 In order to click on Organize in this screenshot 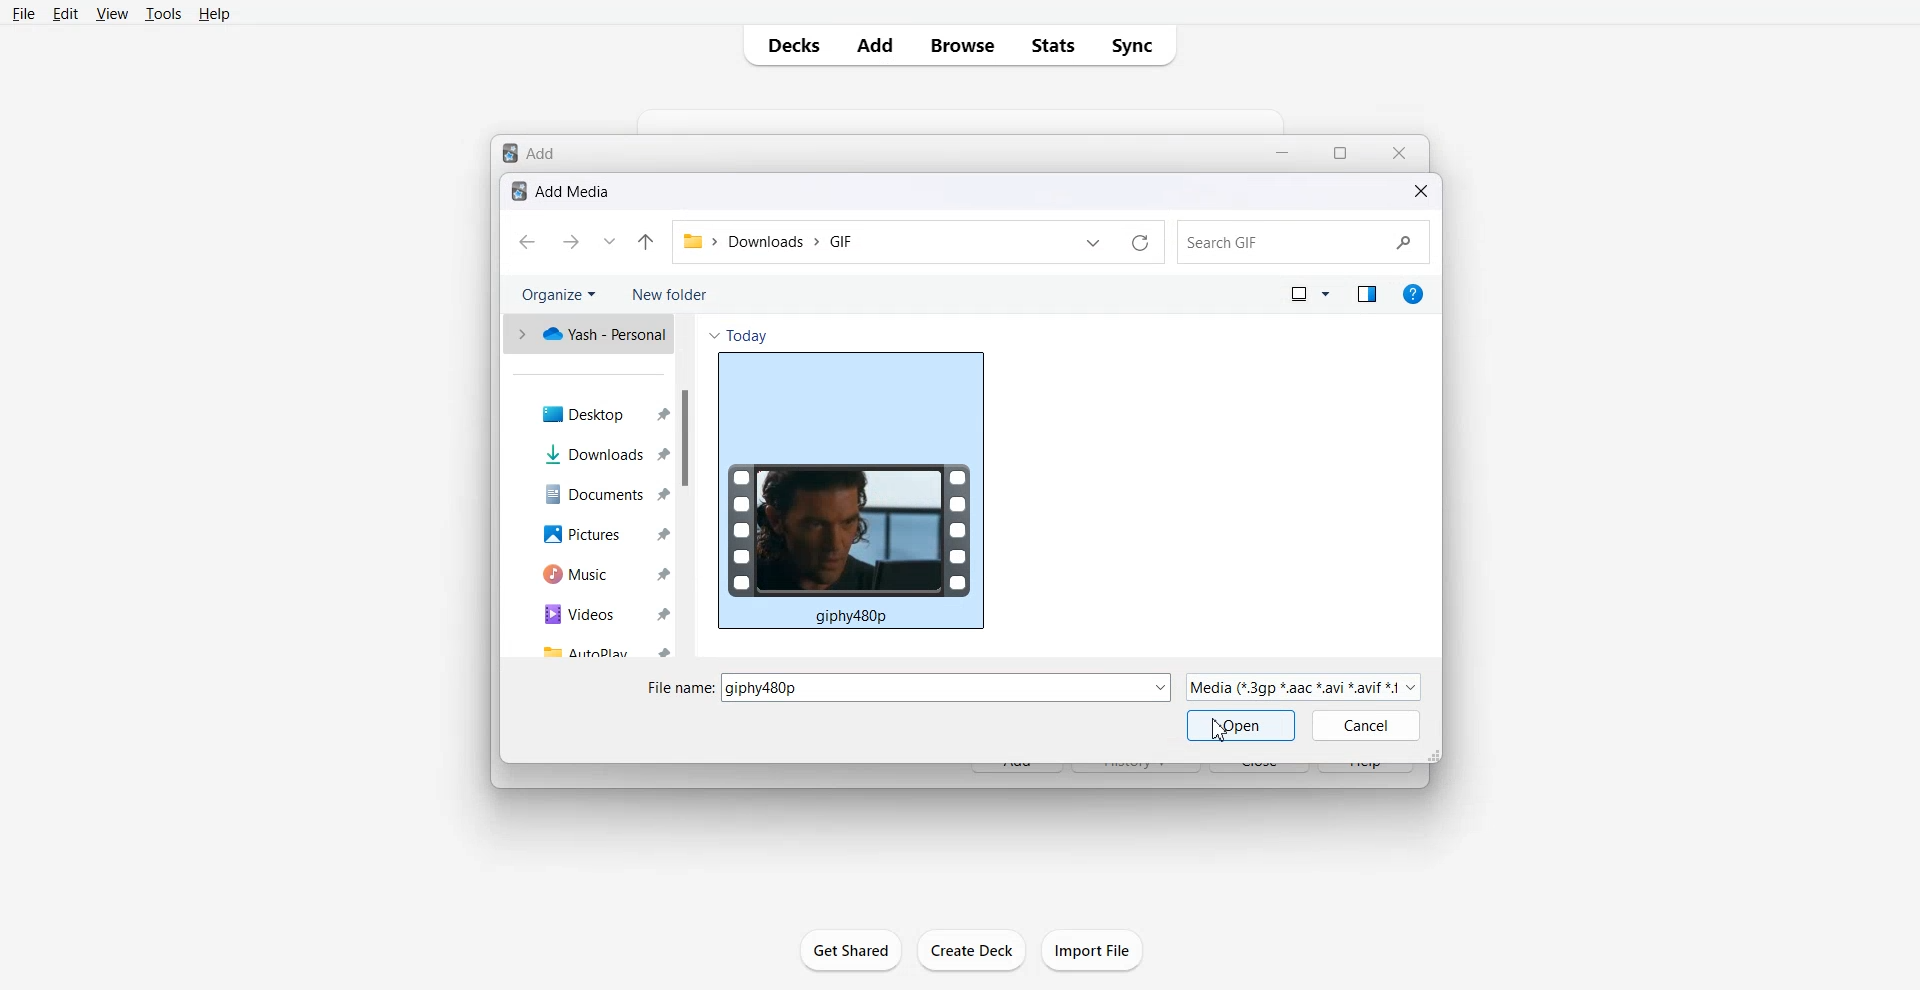, I will do `click(555, 295)`.